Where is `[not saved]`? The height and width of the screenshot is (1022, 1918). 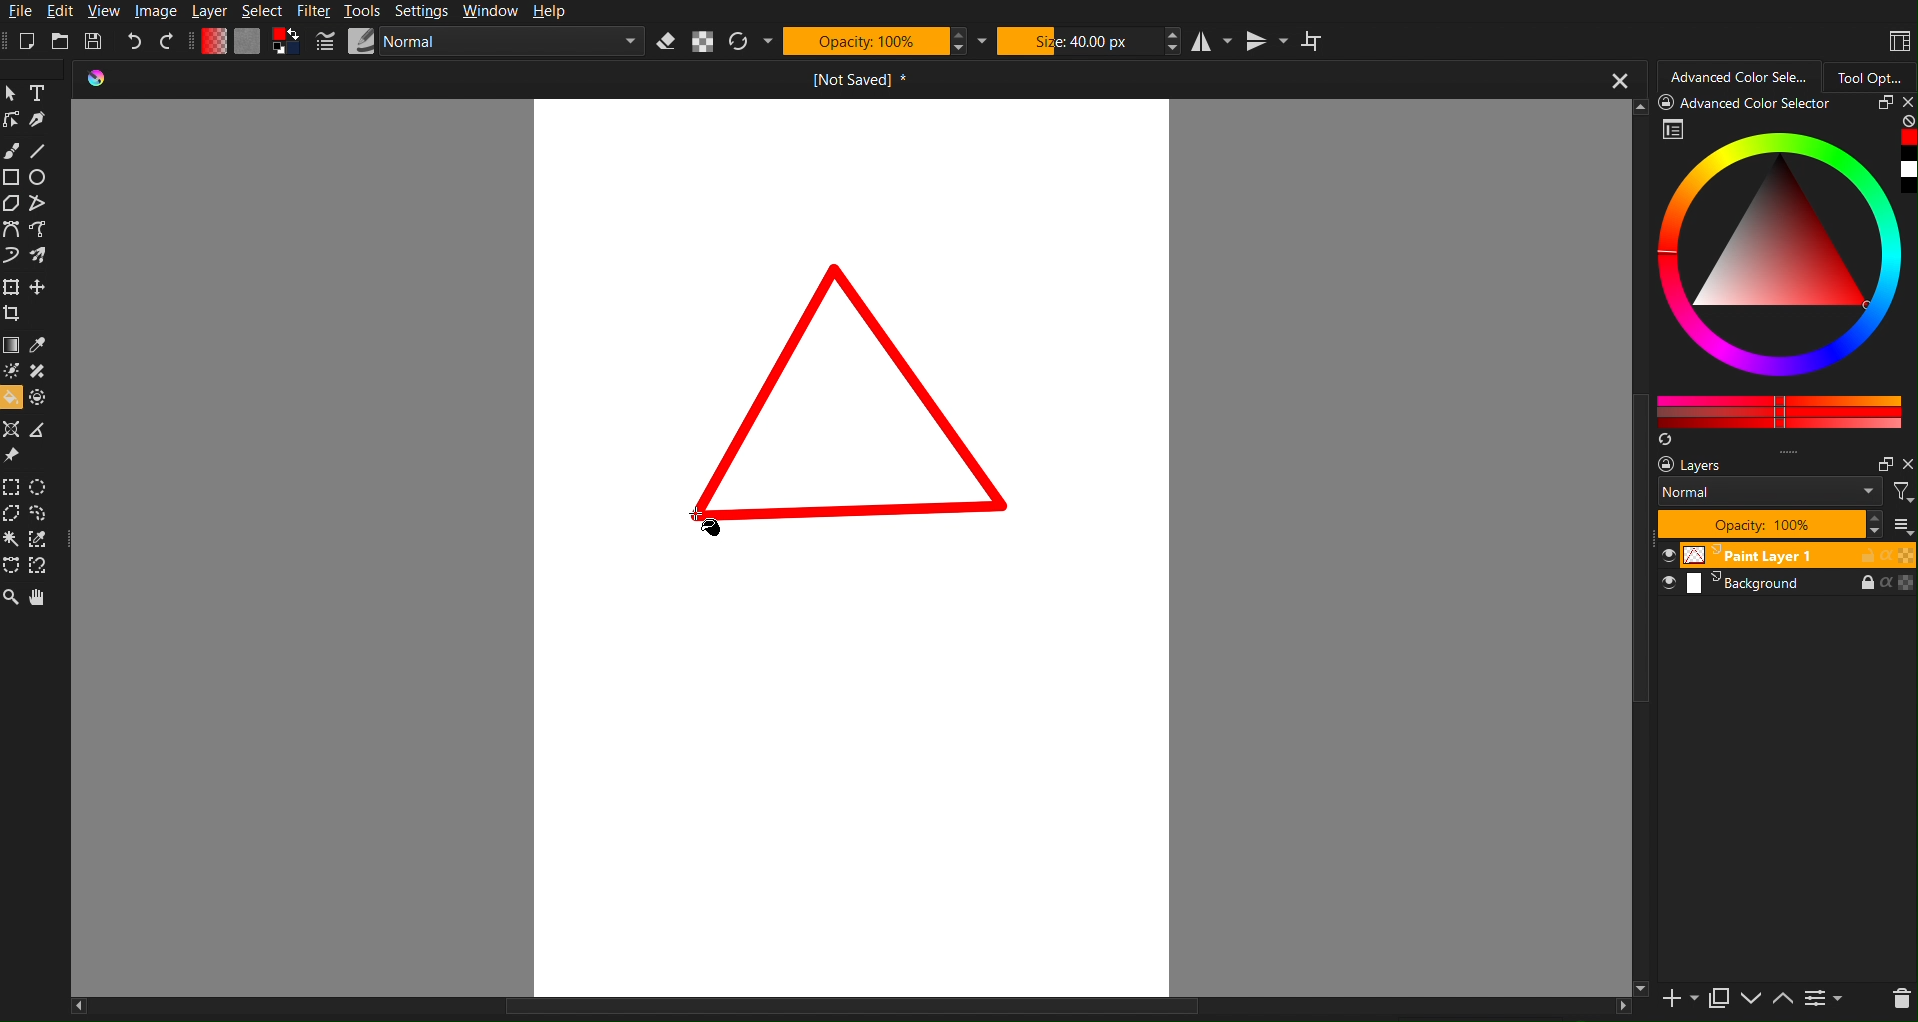 [not saved] is located at coordinates (870, 78).